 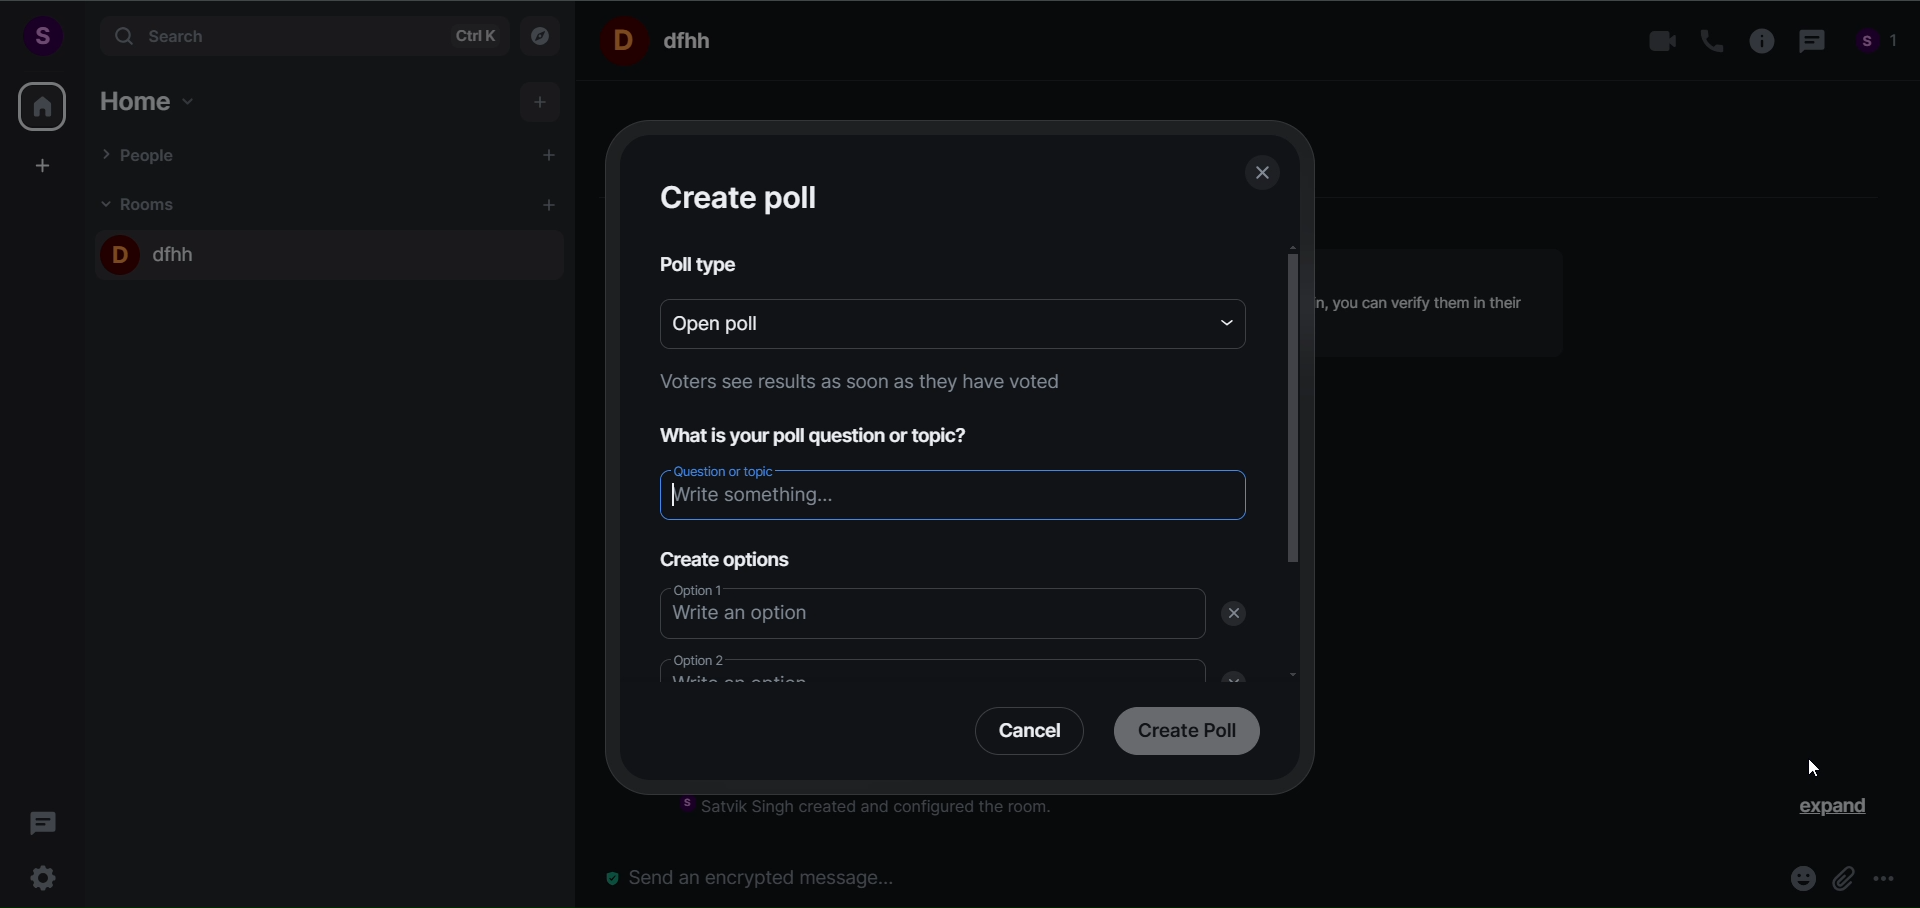 What do you see at coordinates (1808, 43) in the screenshot?
I see `thread` at bounding box center [1808, 43].